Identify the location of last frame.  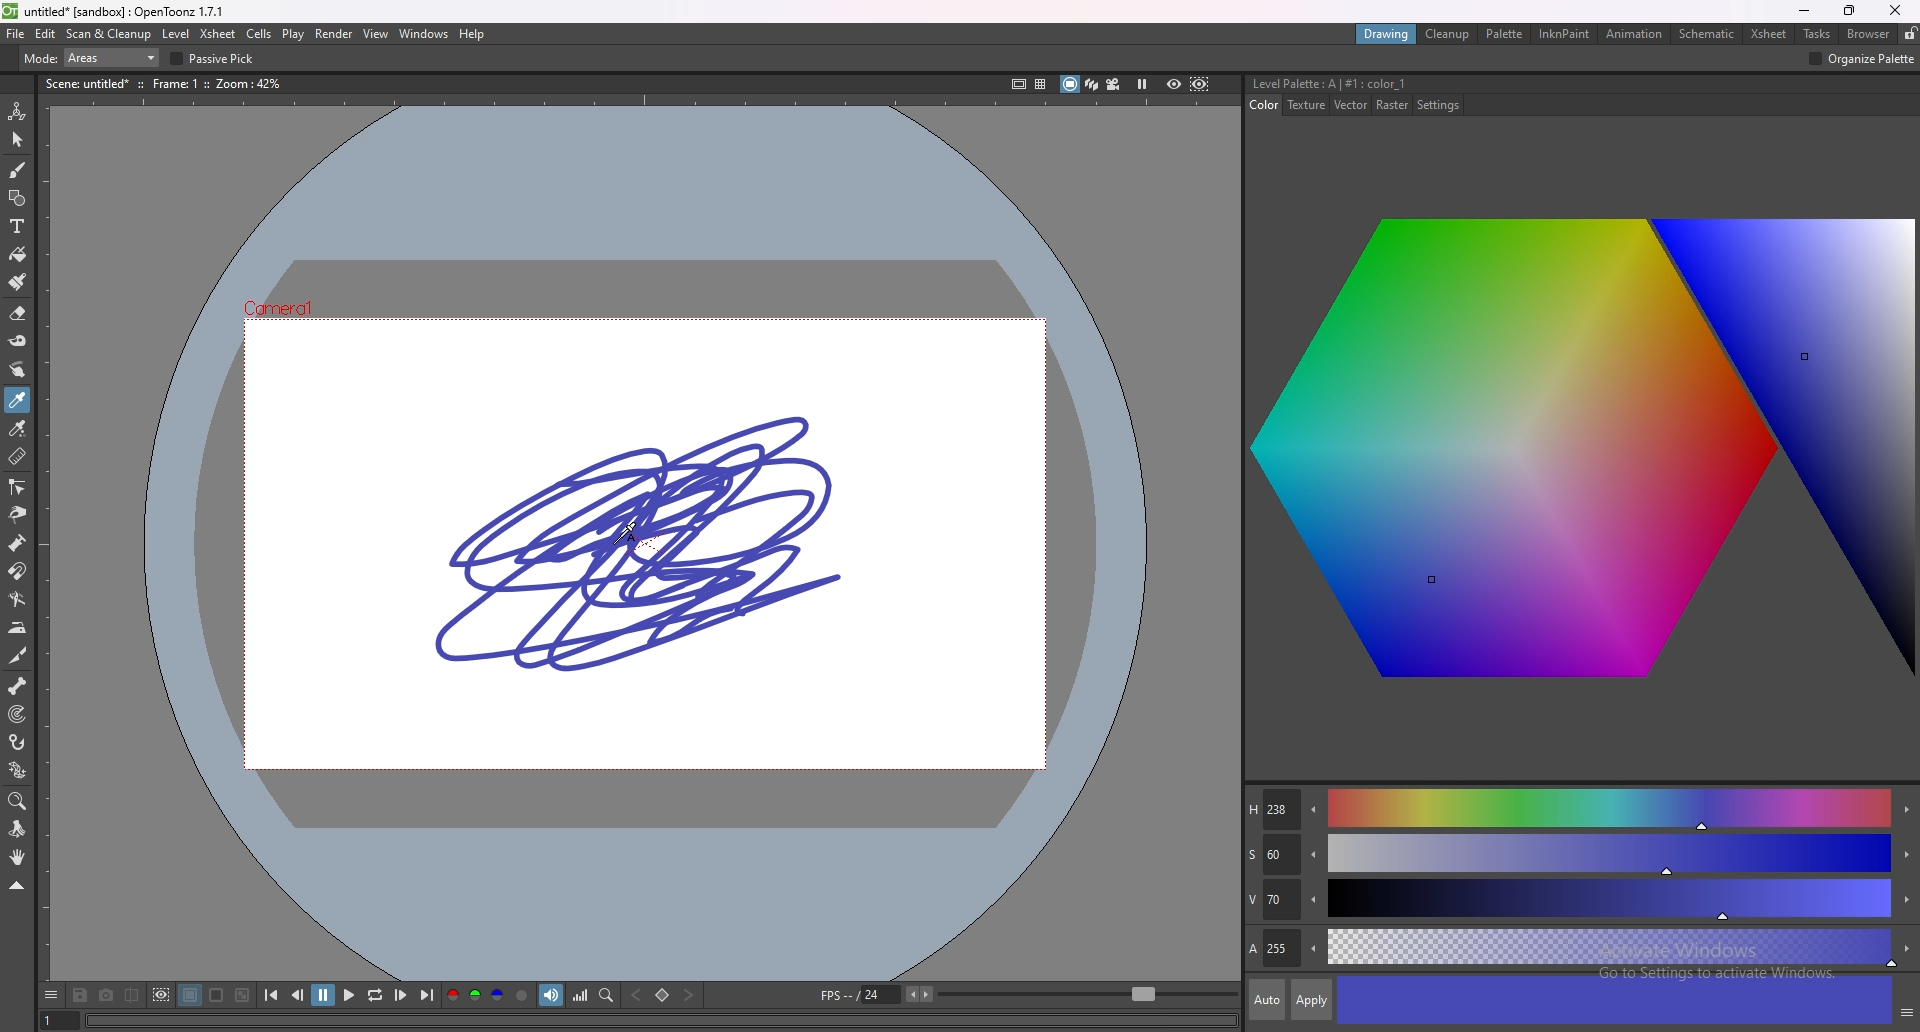
(425, 995).